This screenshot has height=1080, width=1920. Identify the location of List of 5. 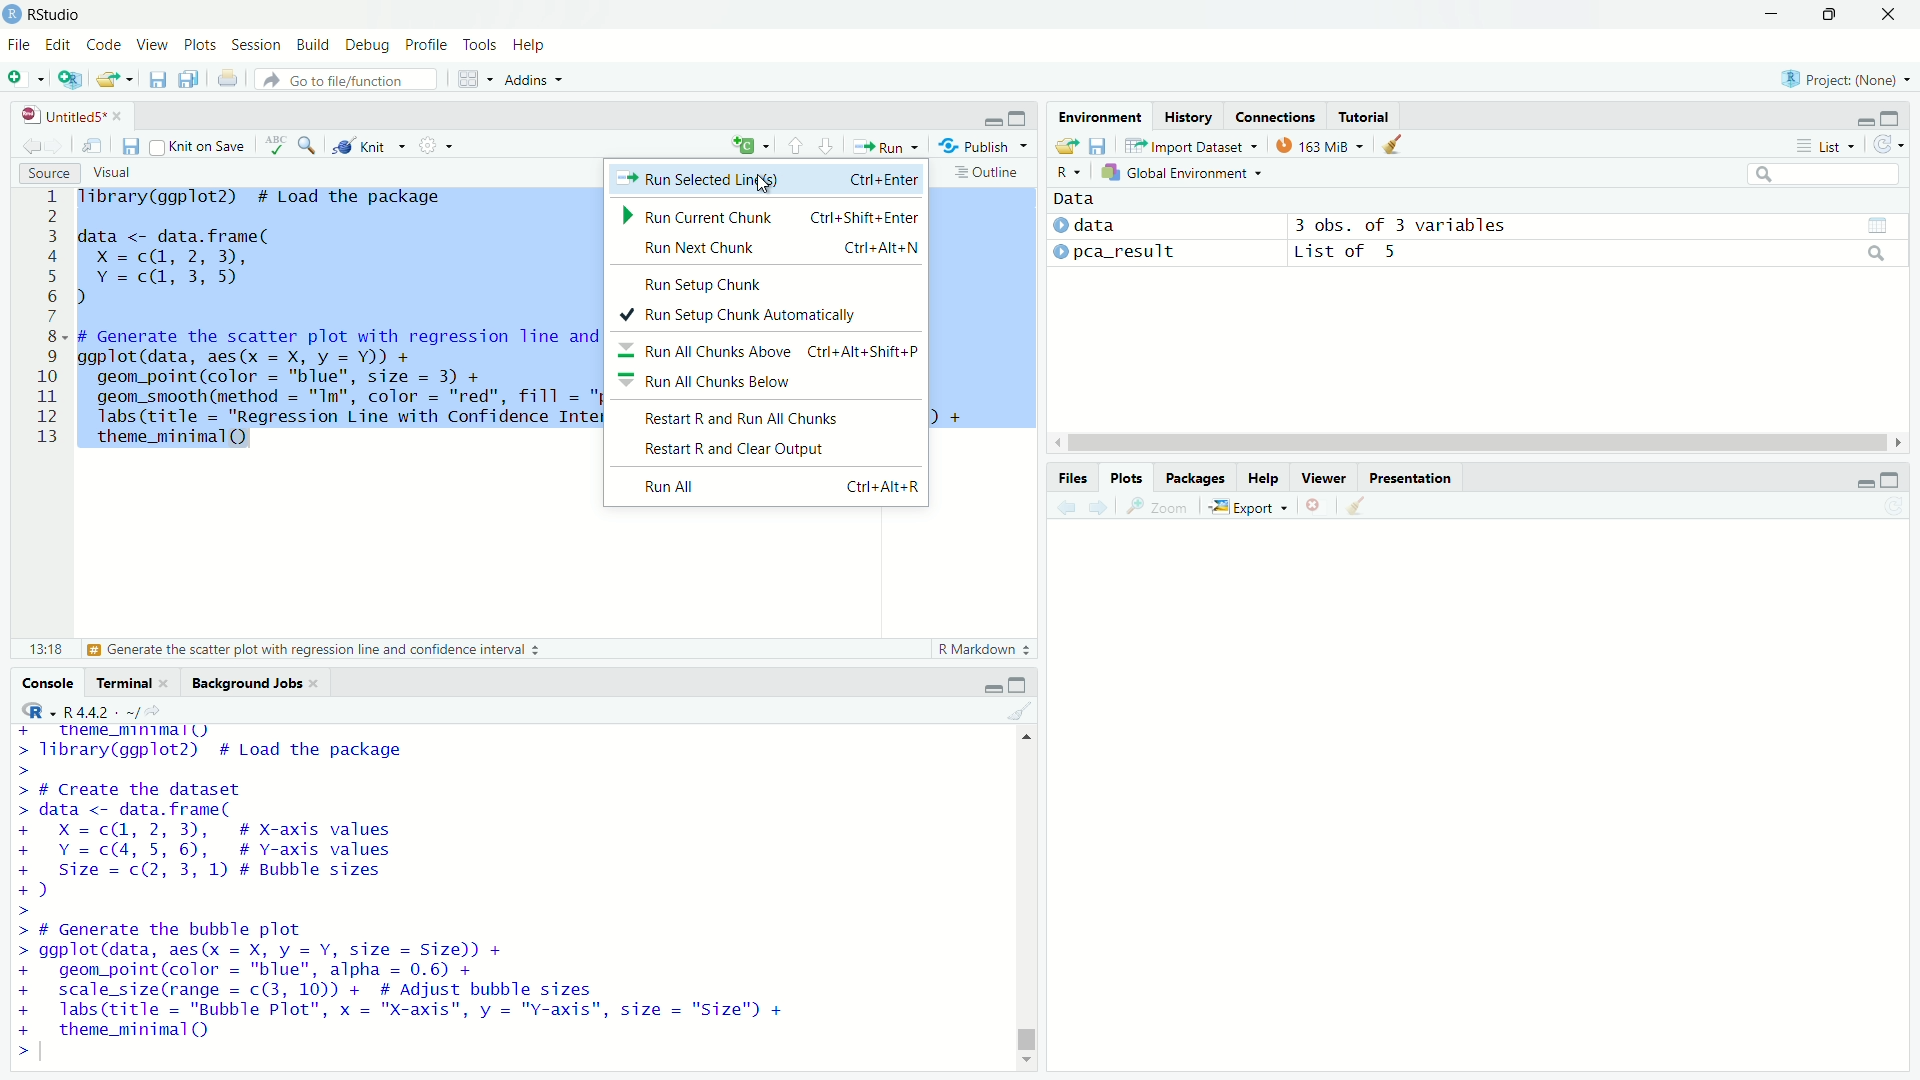
(1350, 252).